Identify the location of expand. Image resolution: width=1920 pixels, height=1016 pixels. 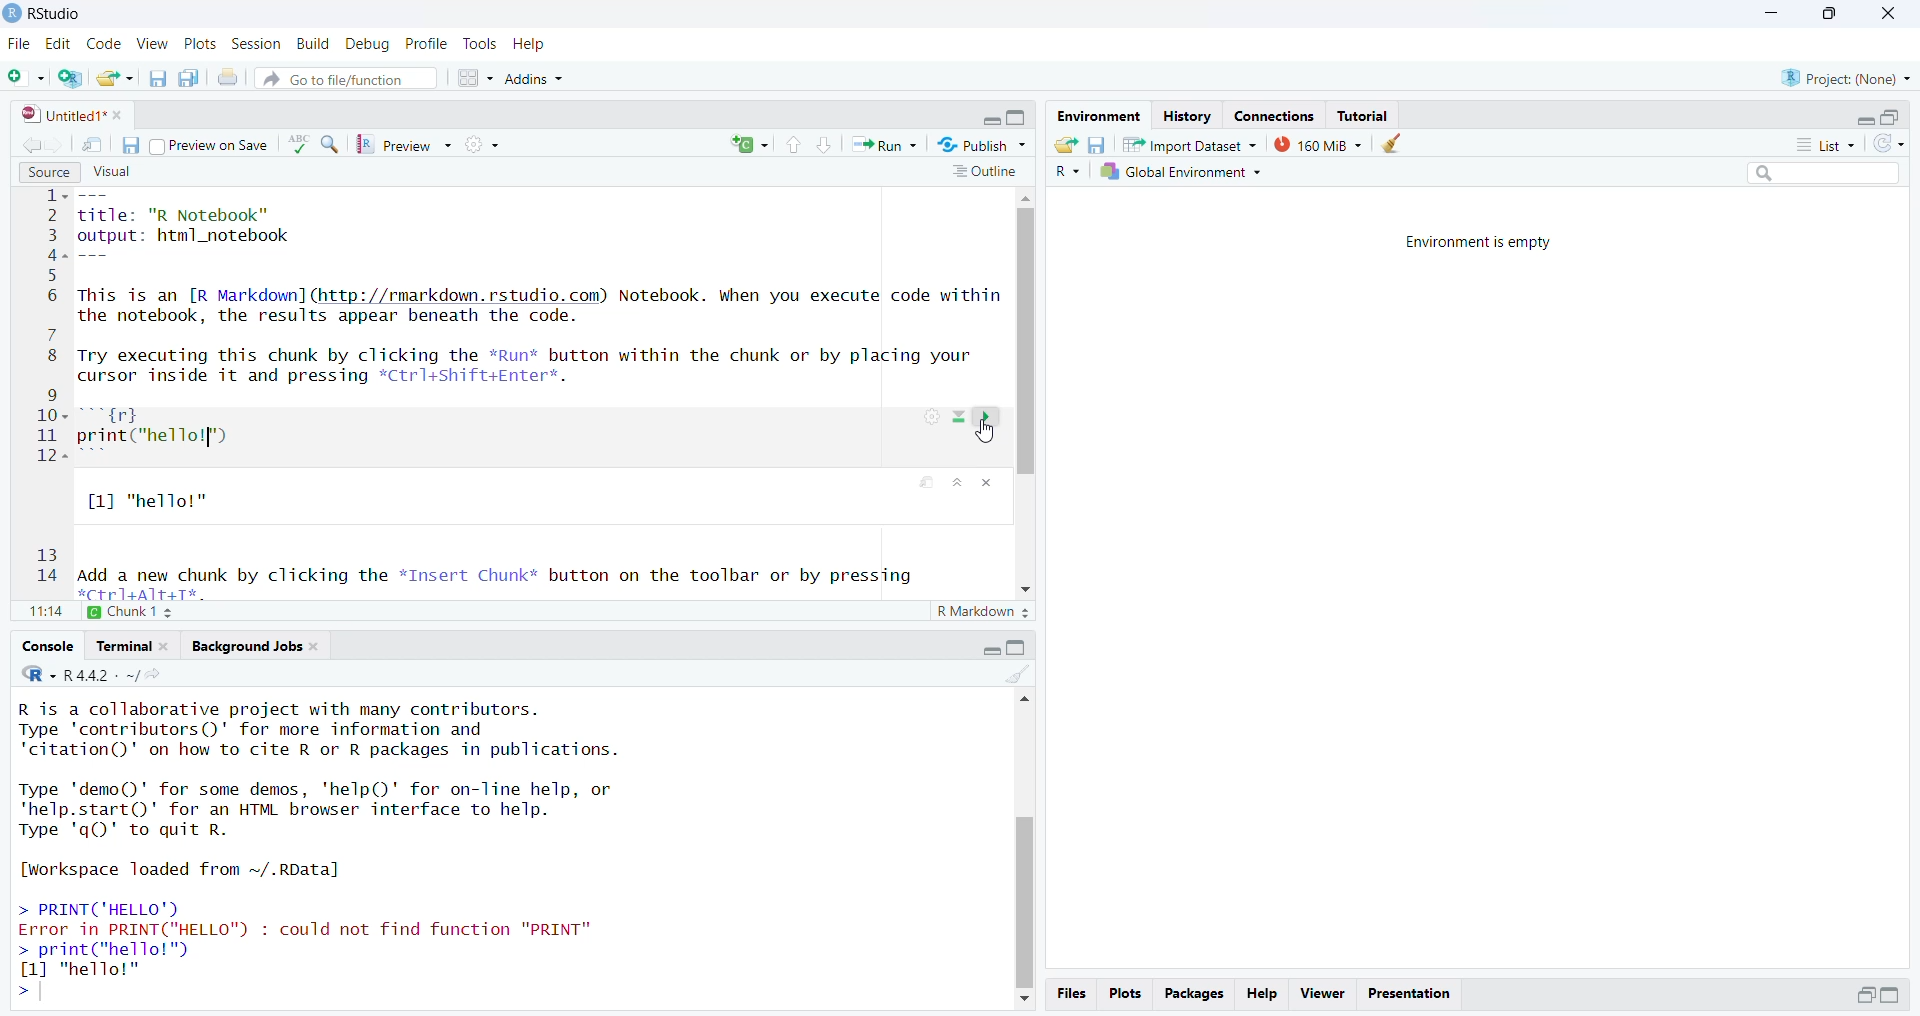
(1894, 996).